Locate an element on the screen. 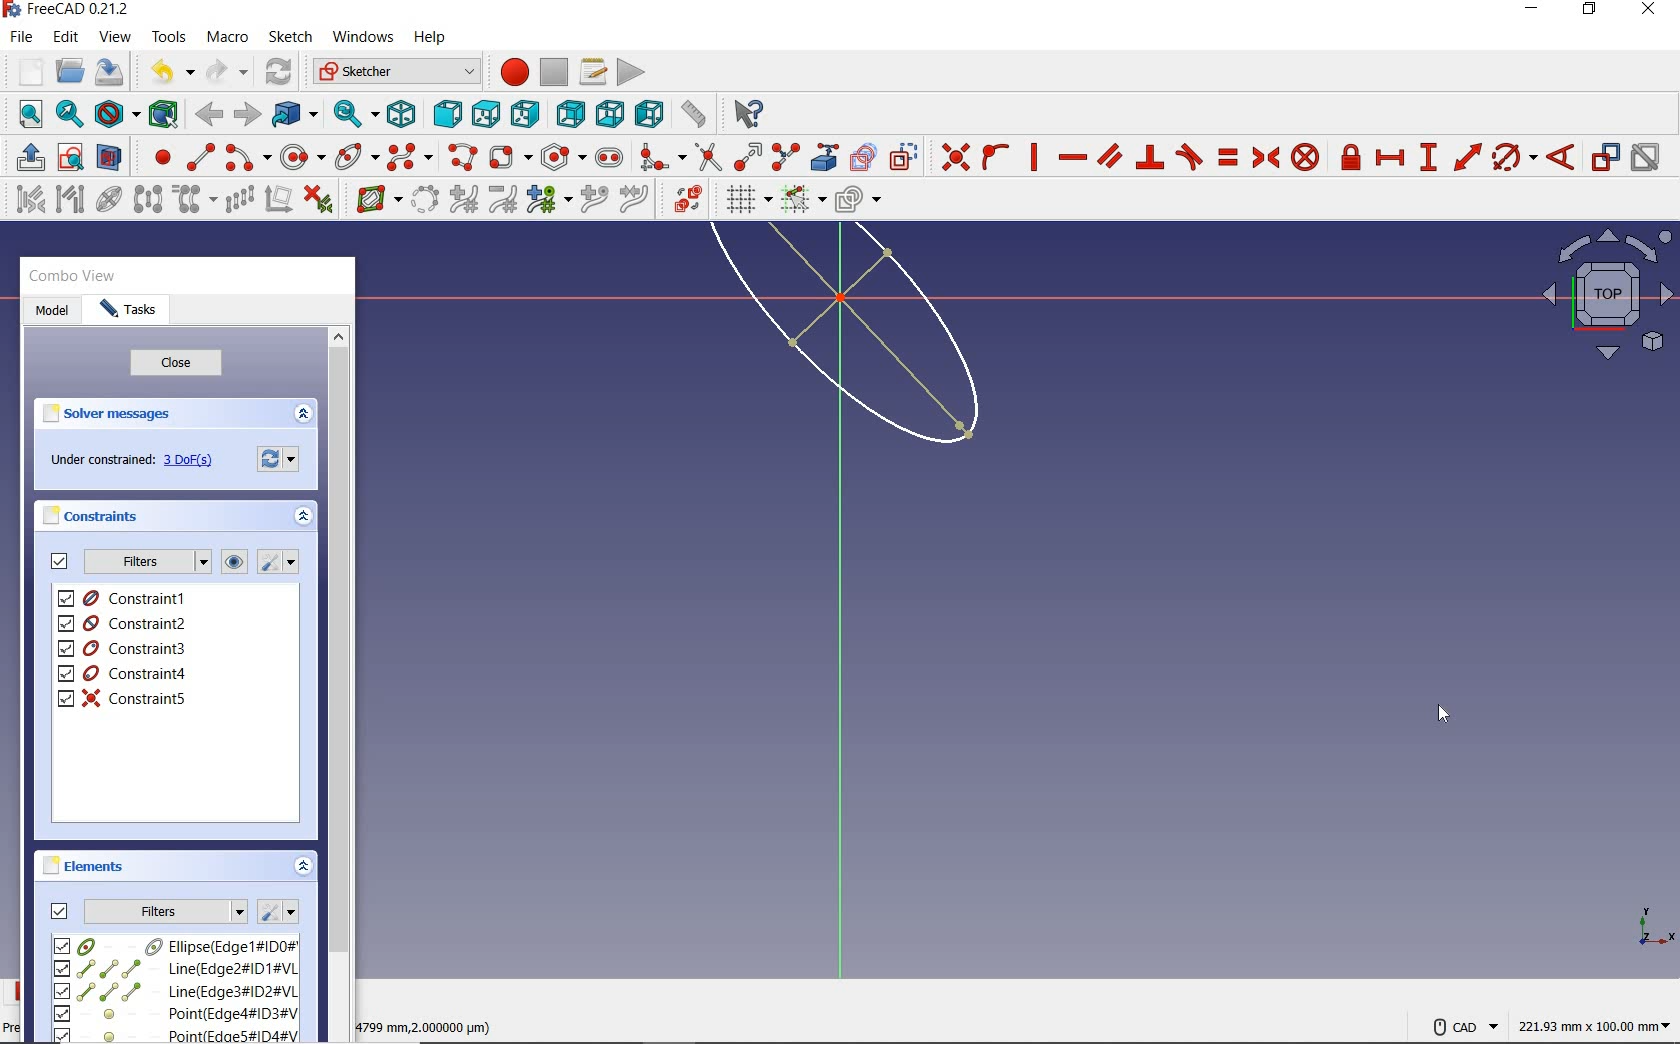  tasks is located at coordinates (129, 311).